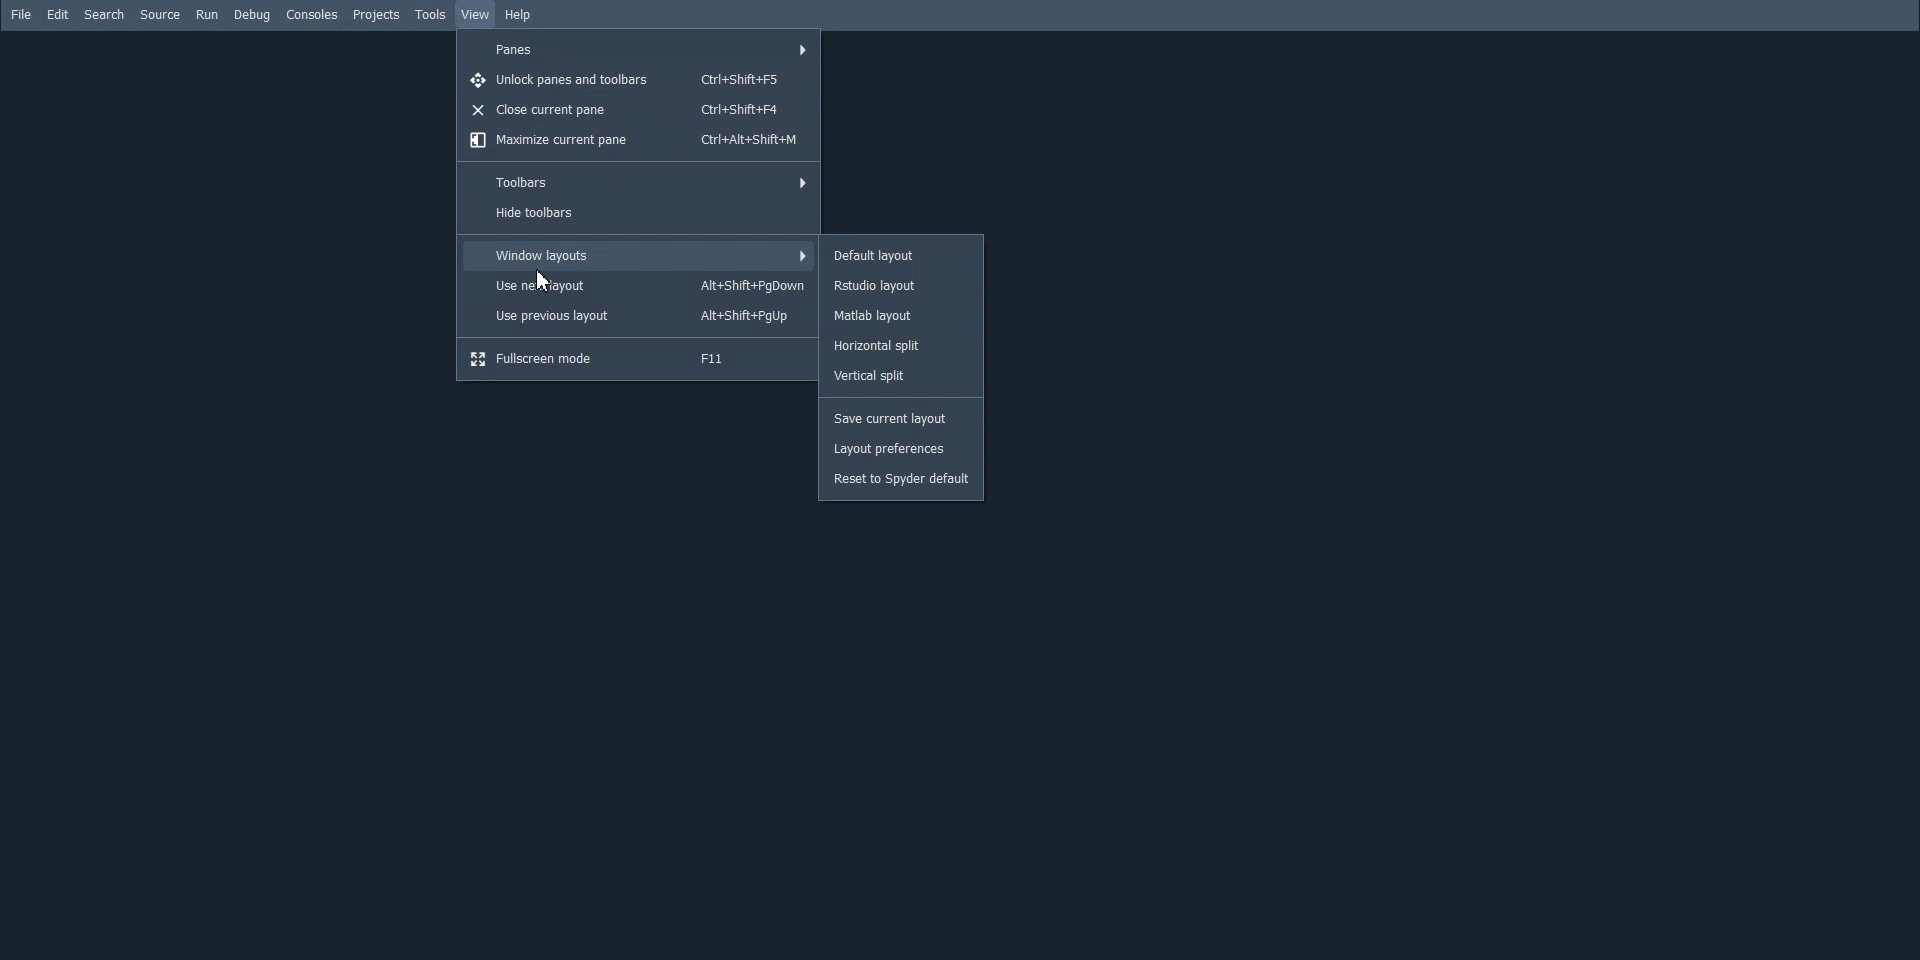  What do you see at coordinates (638, 359) in the screenshot?
I see `Fullscreen mode` at bounding box center [638, 359].